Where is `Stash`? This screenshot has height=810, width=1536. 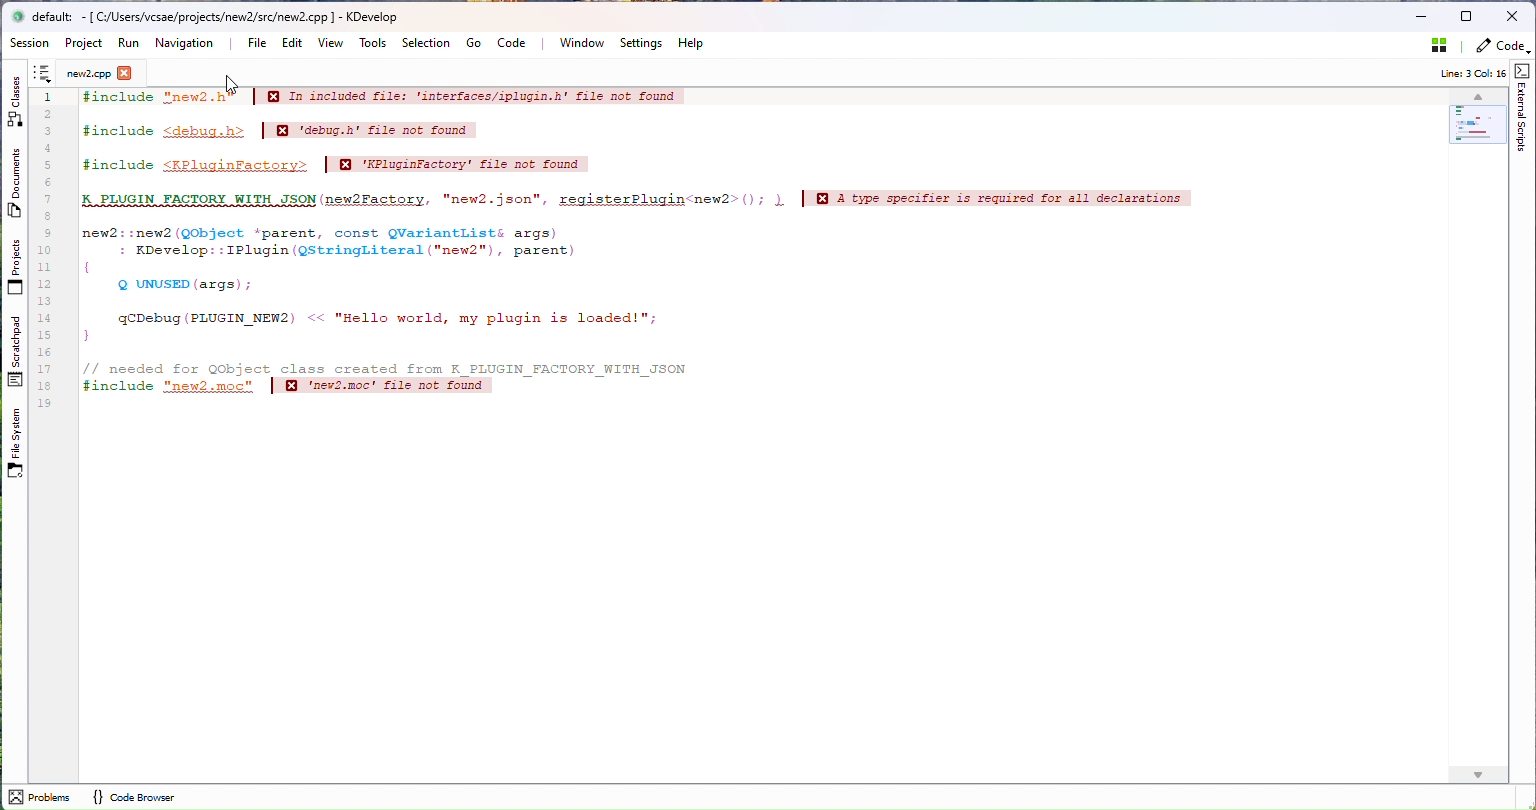 Stash is located at coordinates (1440, 46).